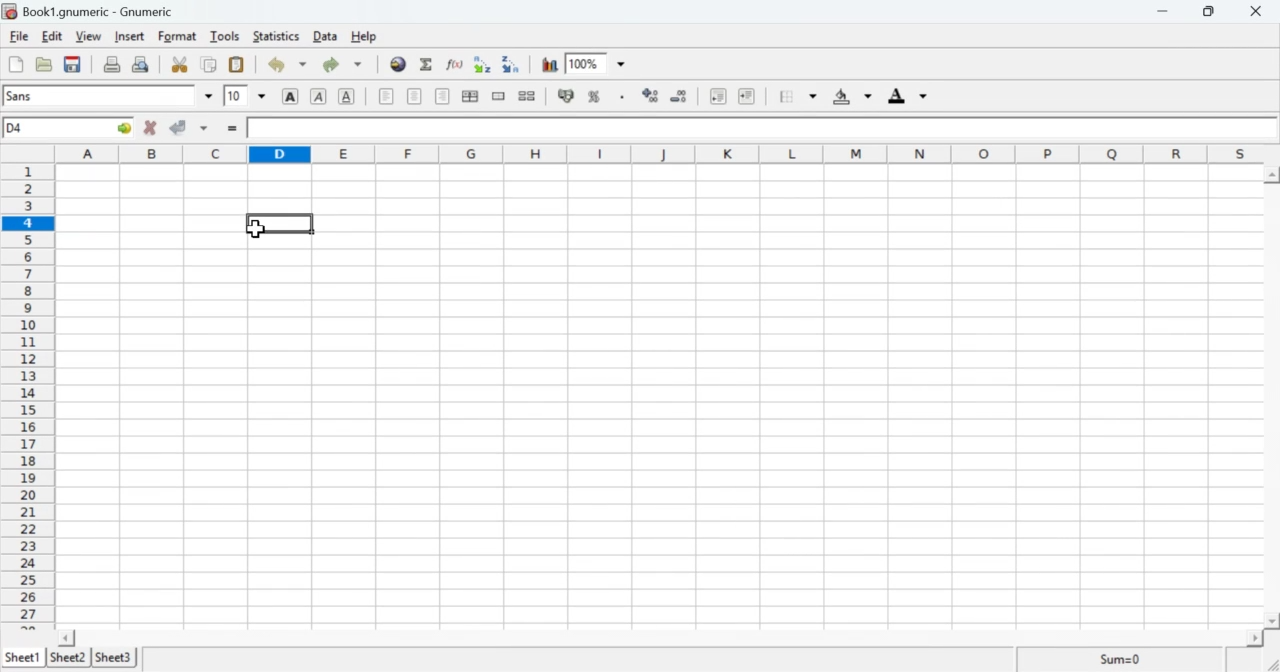 This screenshot has height=672, width=1280. What do you see at coordinates (386, 96) in the screenshot?
I see `Align left` at bounding box center [386, 96].